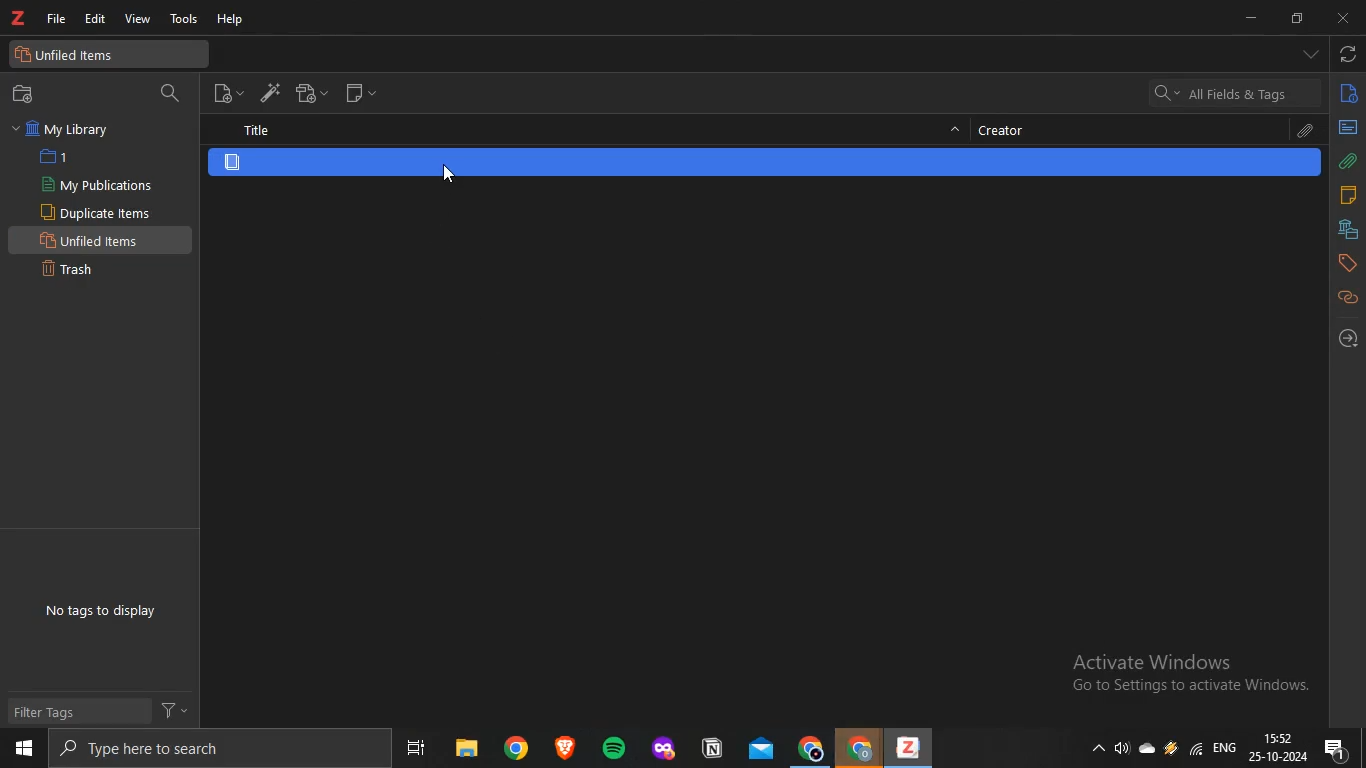 This screenshot has height=768, width=1366. I want to click on tools, so click(185, 21).